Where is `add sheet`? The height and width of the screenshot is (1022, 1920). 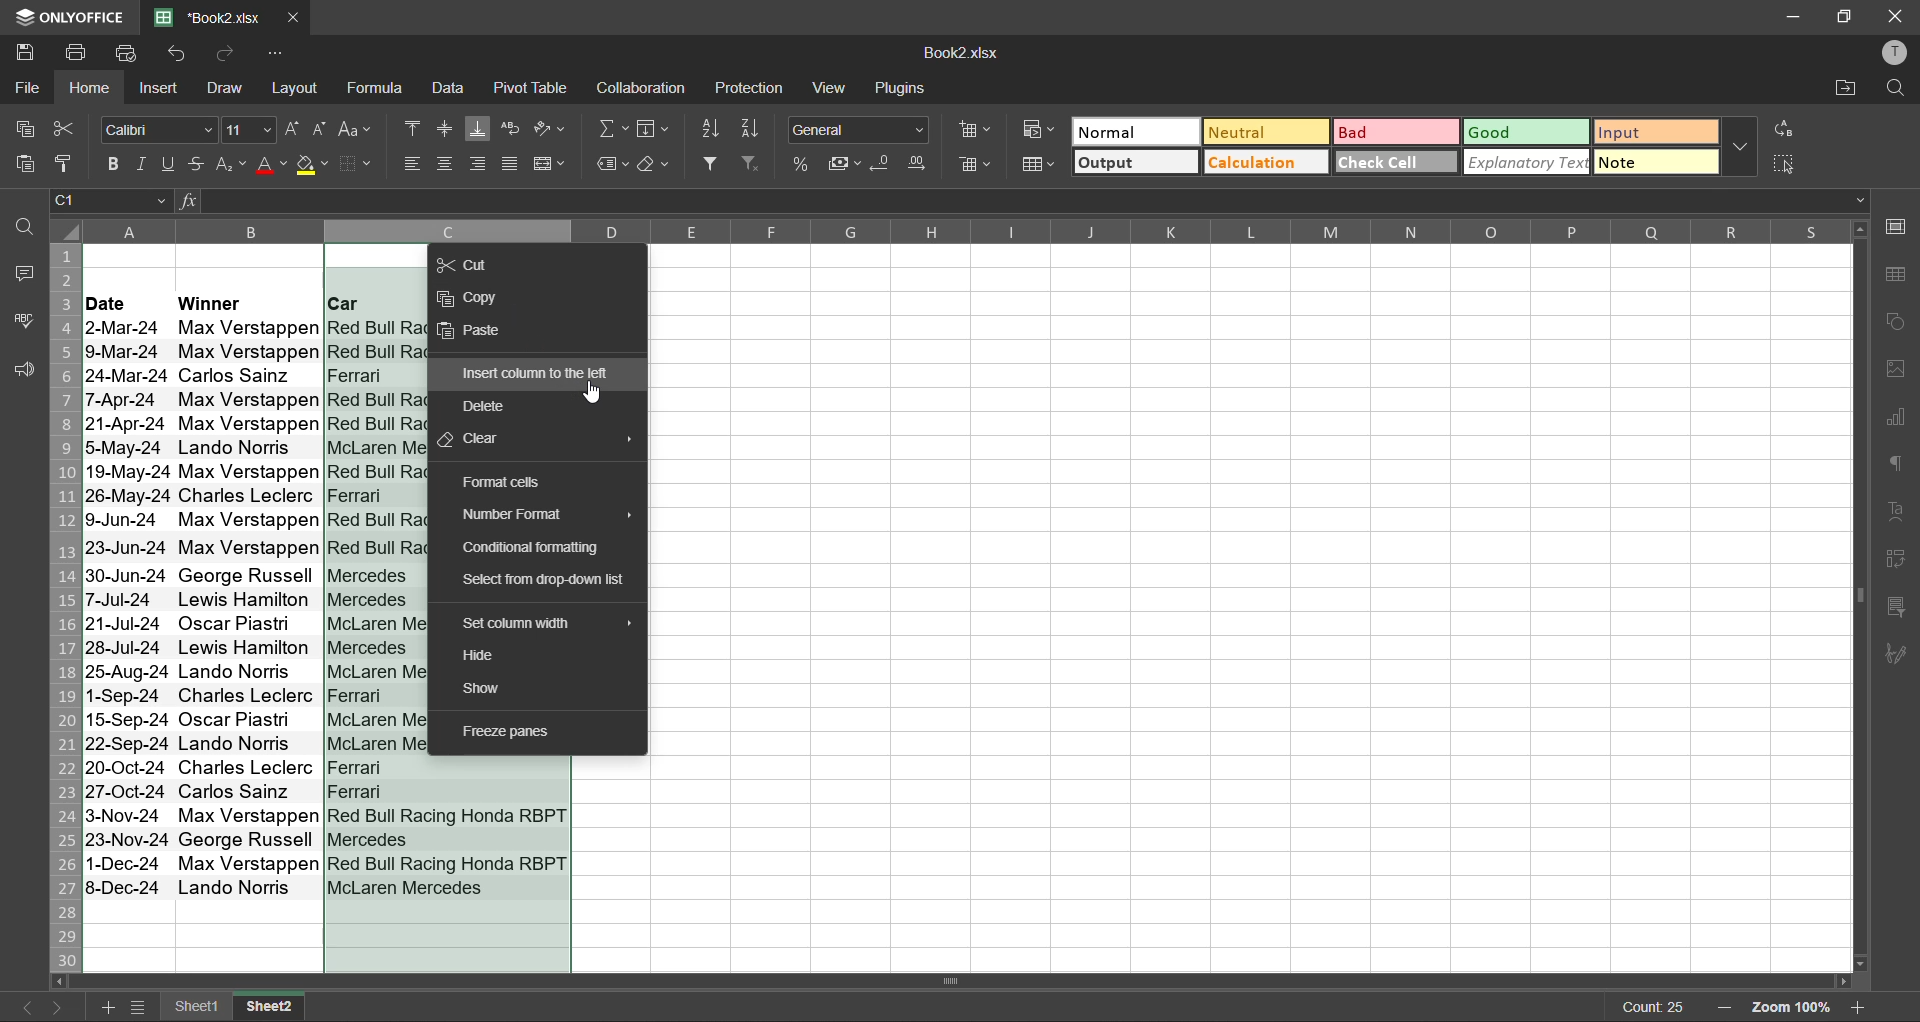 add sheet is located at coordinates (111, 1008).